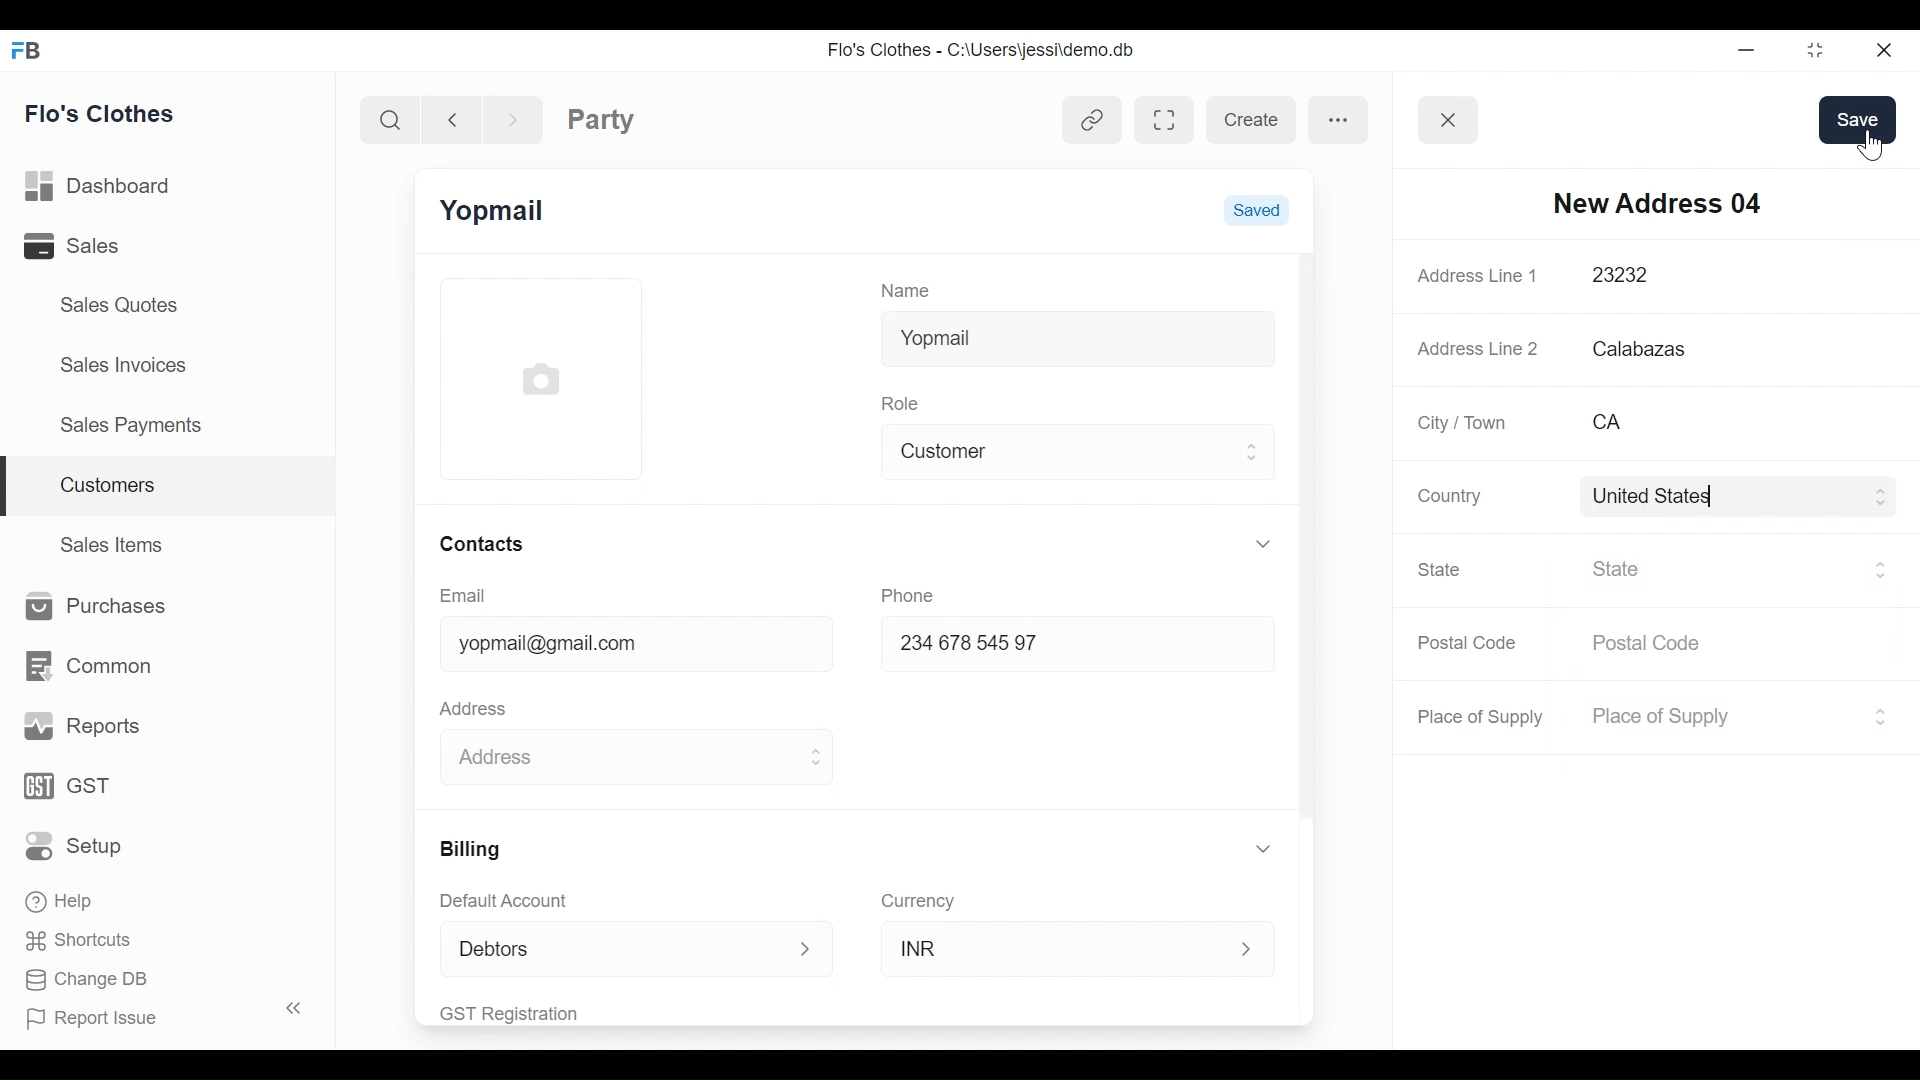  What do you see at coordinates (468, 849) in the screenshot?
I see `Billing` at bounding box center [468, 849].